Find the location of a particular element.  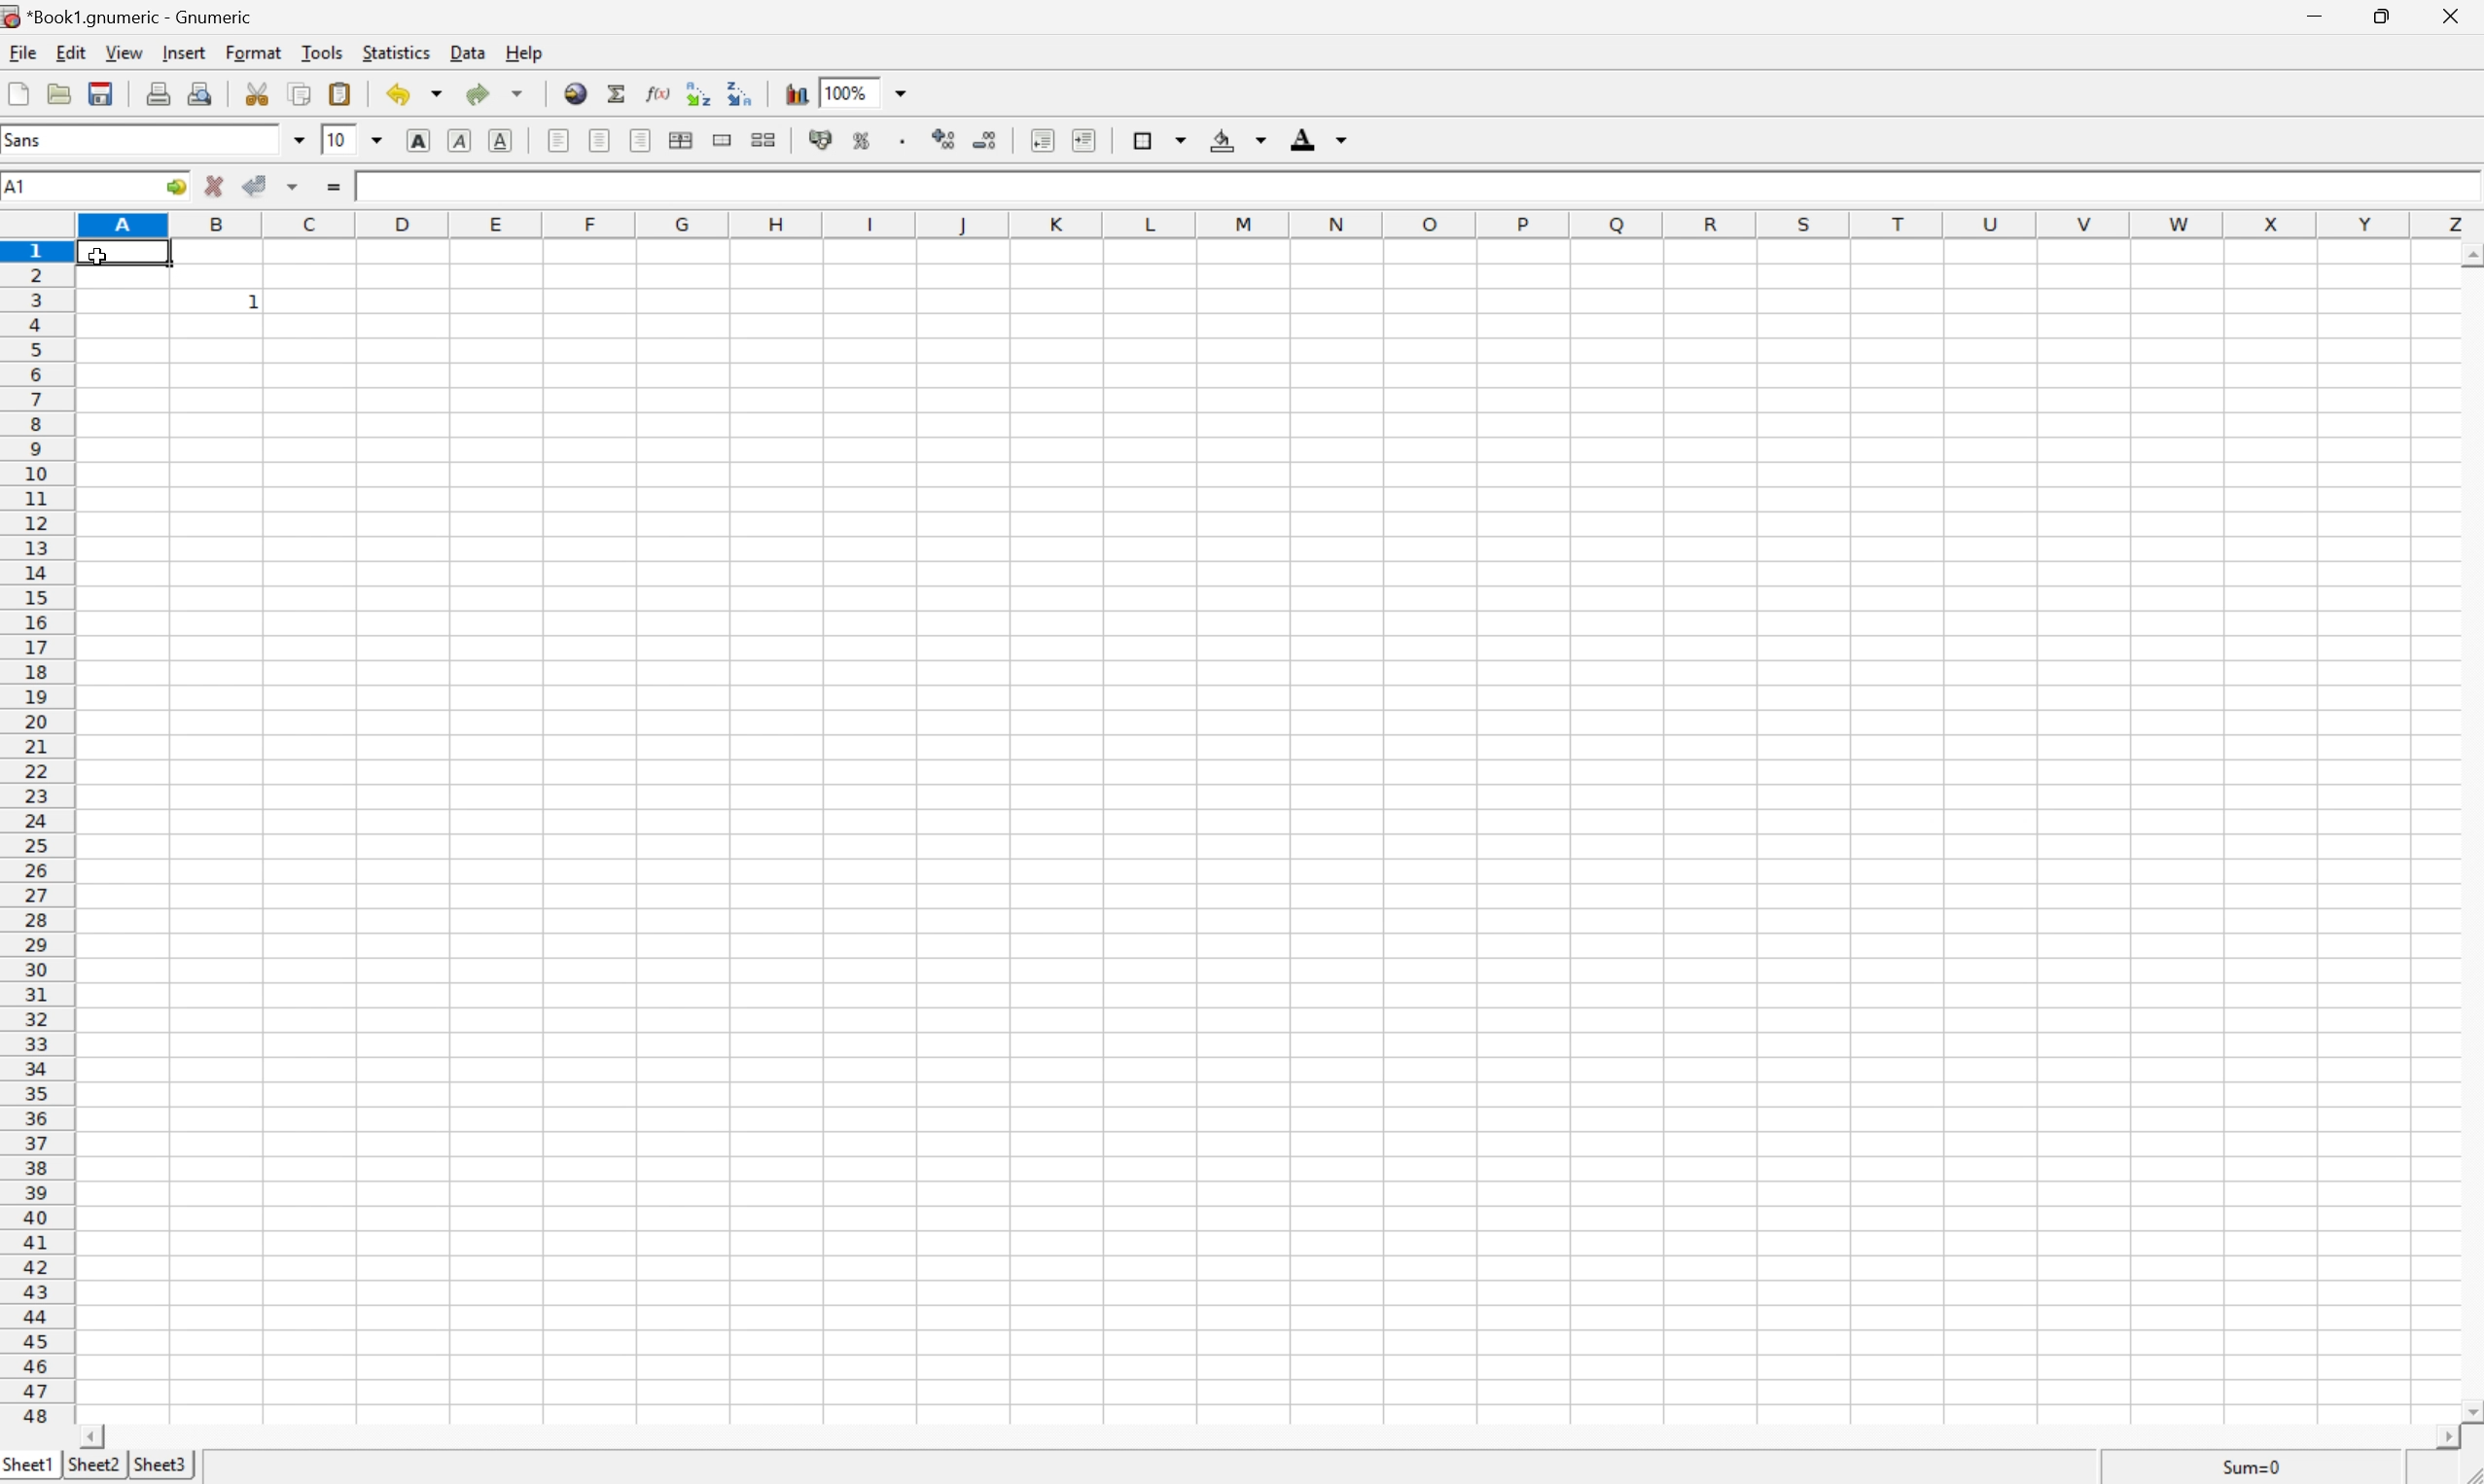

font size 10 is located at coordinates (357, 139).